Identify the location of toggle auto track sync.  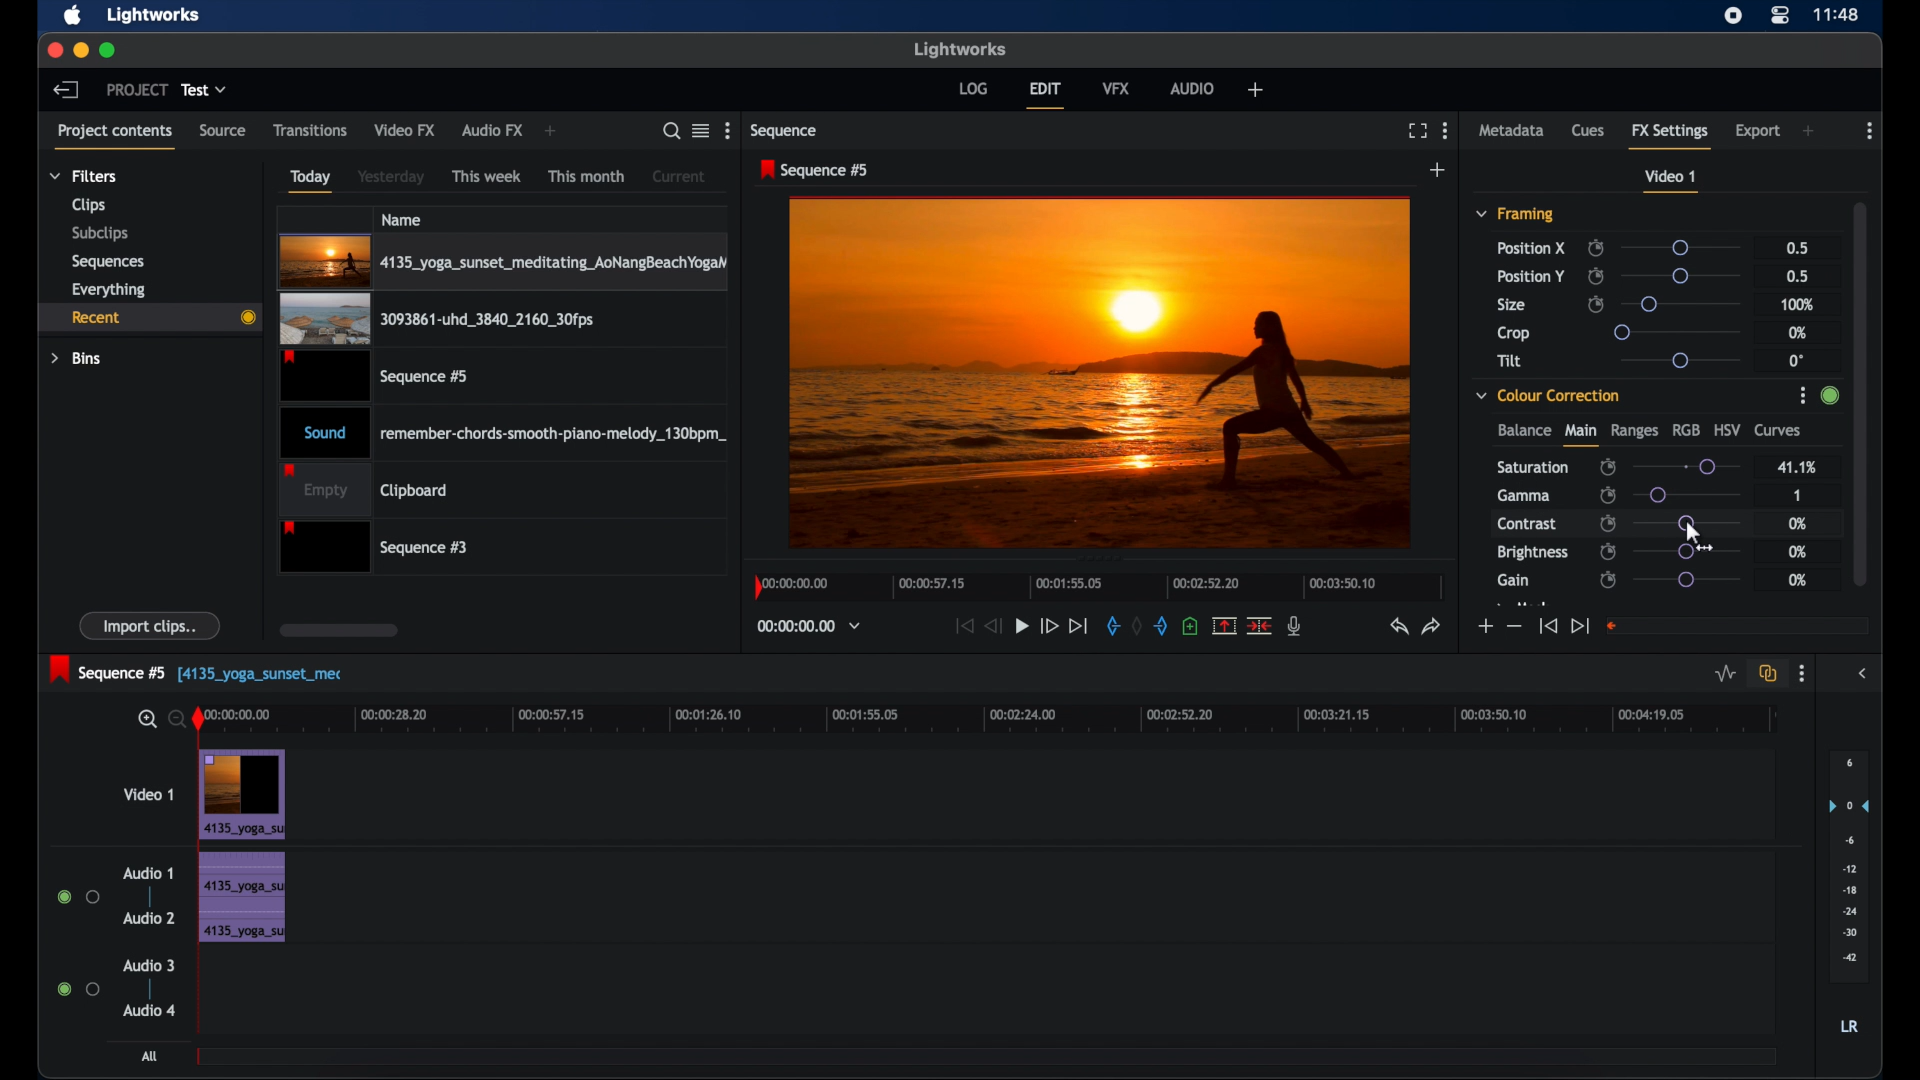
(1765, 672).